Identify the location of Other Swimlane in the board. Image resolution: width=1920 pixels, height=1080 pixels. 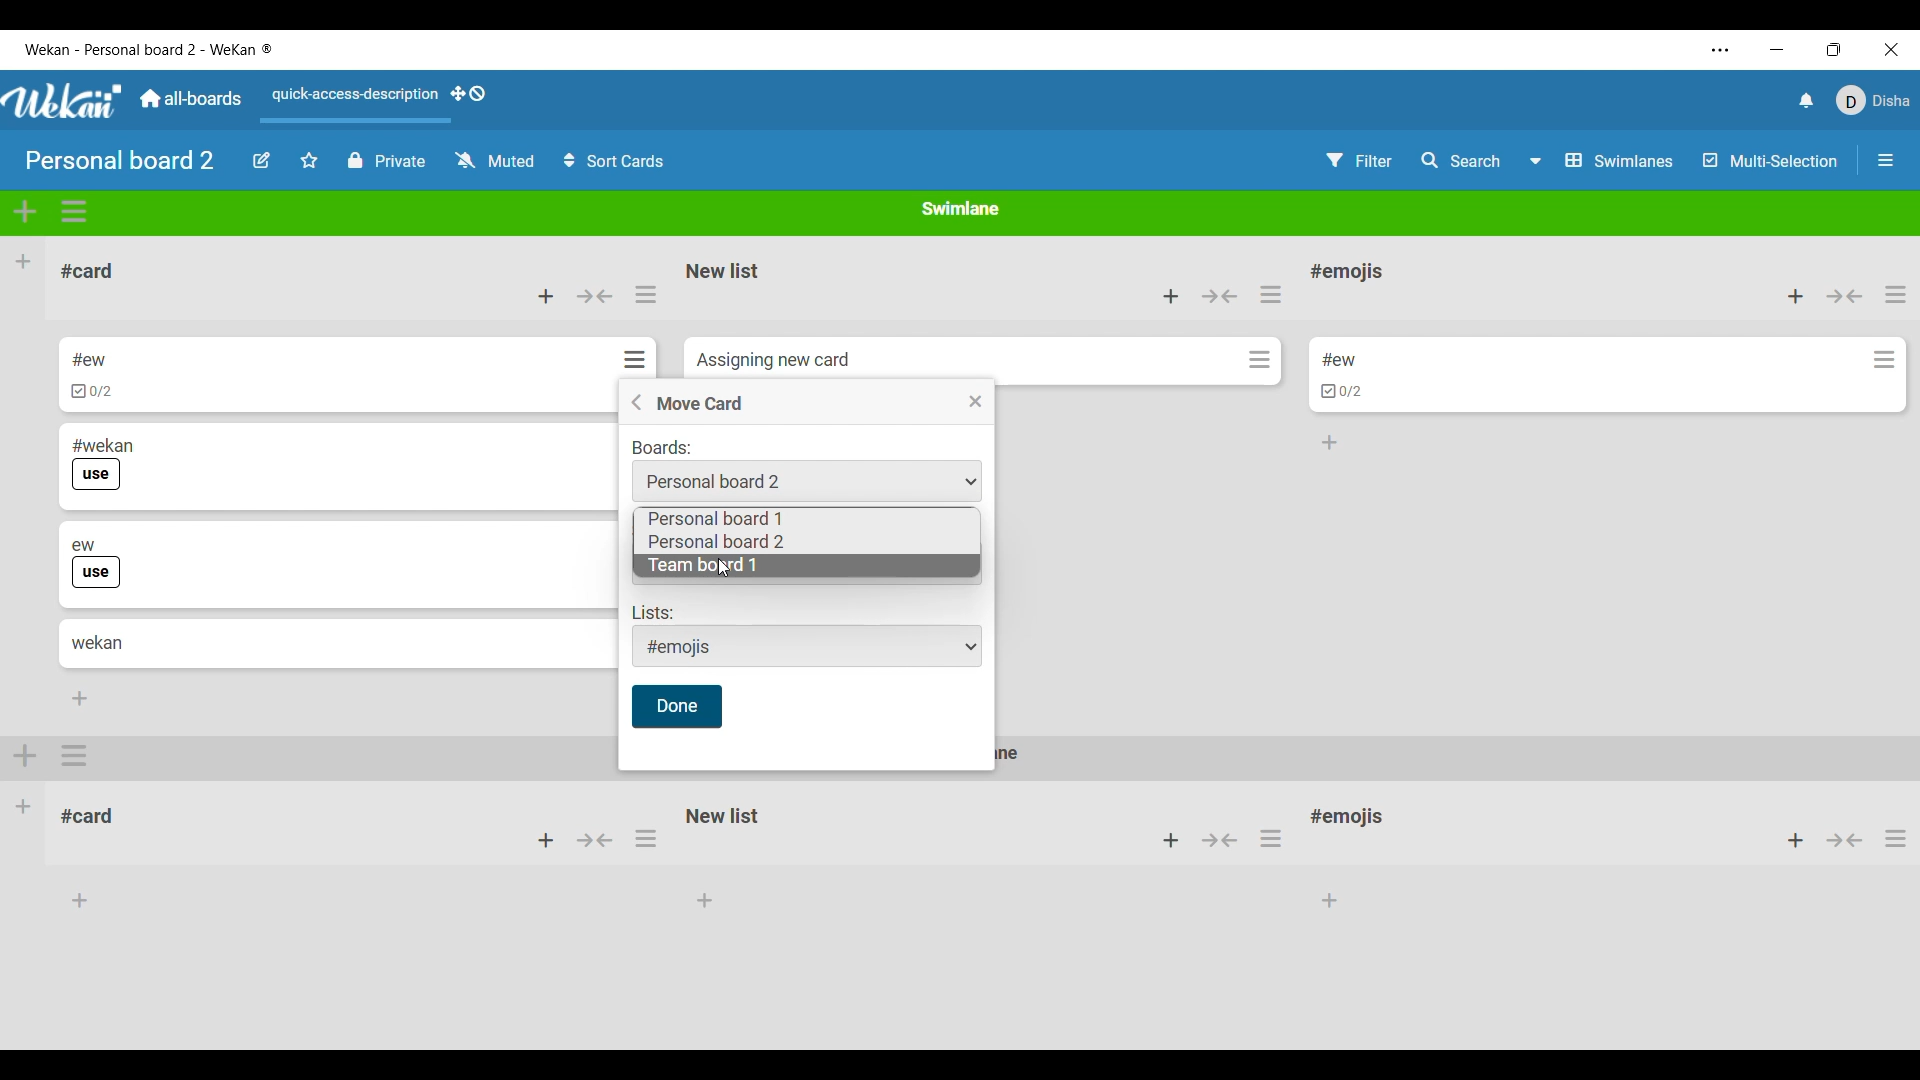
(24, 805).